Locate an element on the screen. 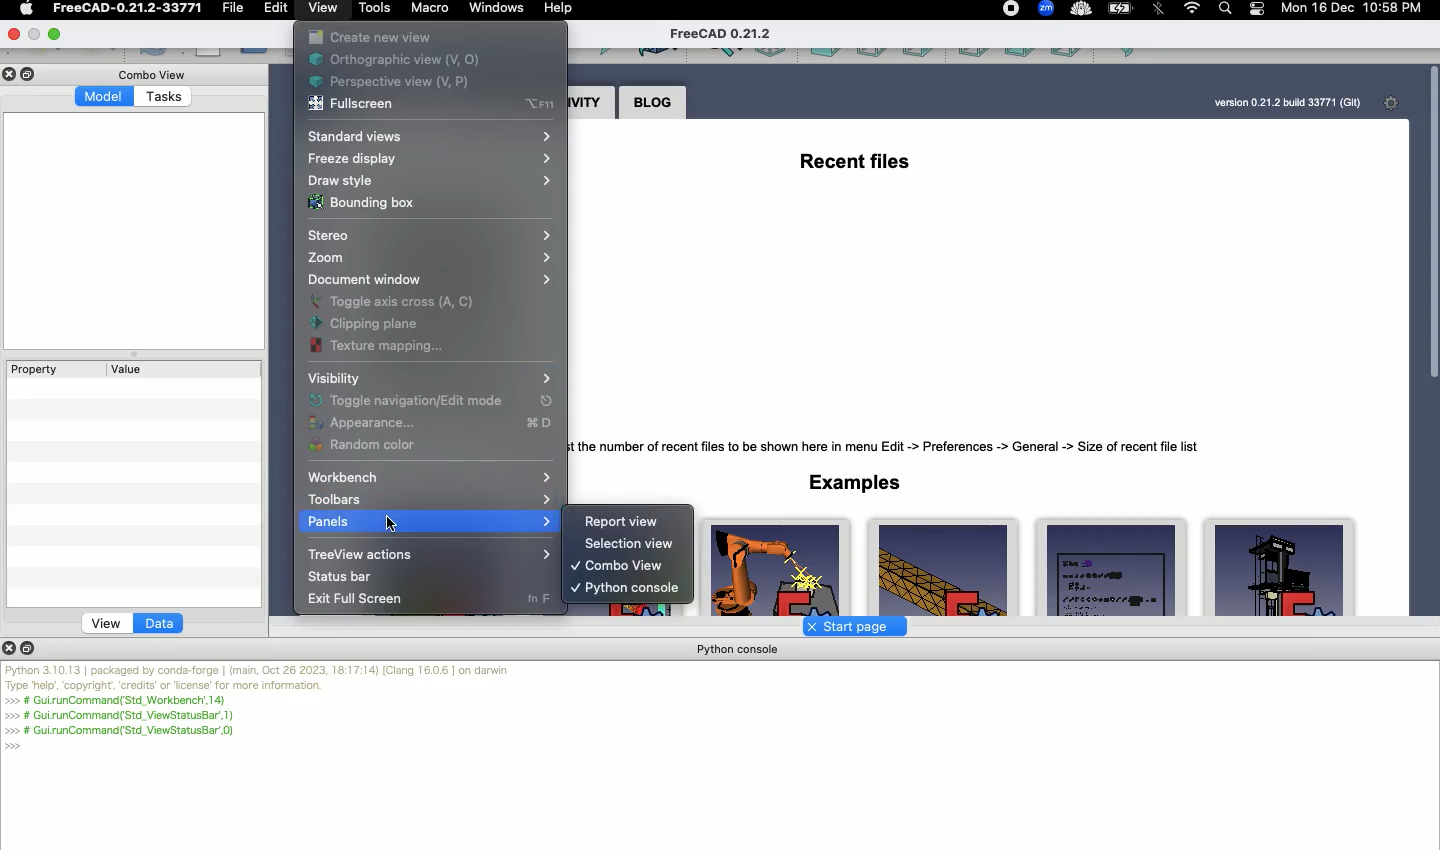 The width and height of the screenshot is (1440, 850). Workbench is located at coordinates (431, 478).